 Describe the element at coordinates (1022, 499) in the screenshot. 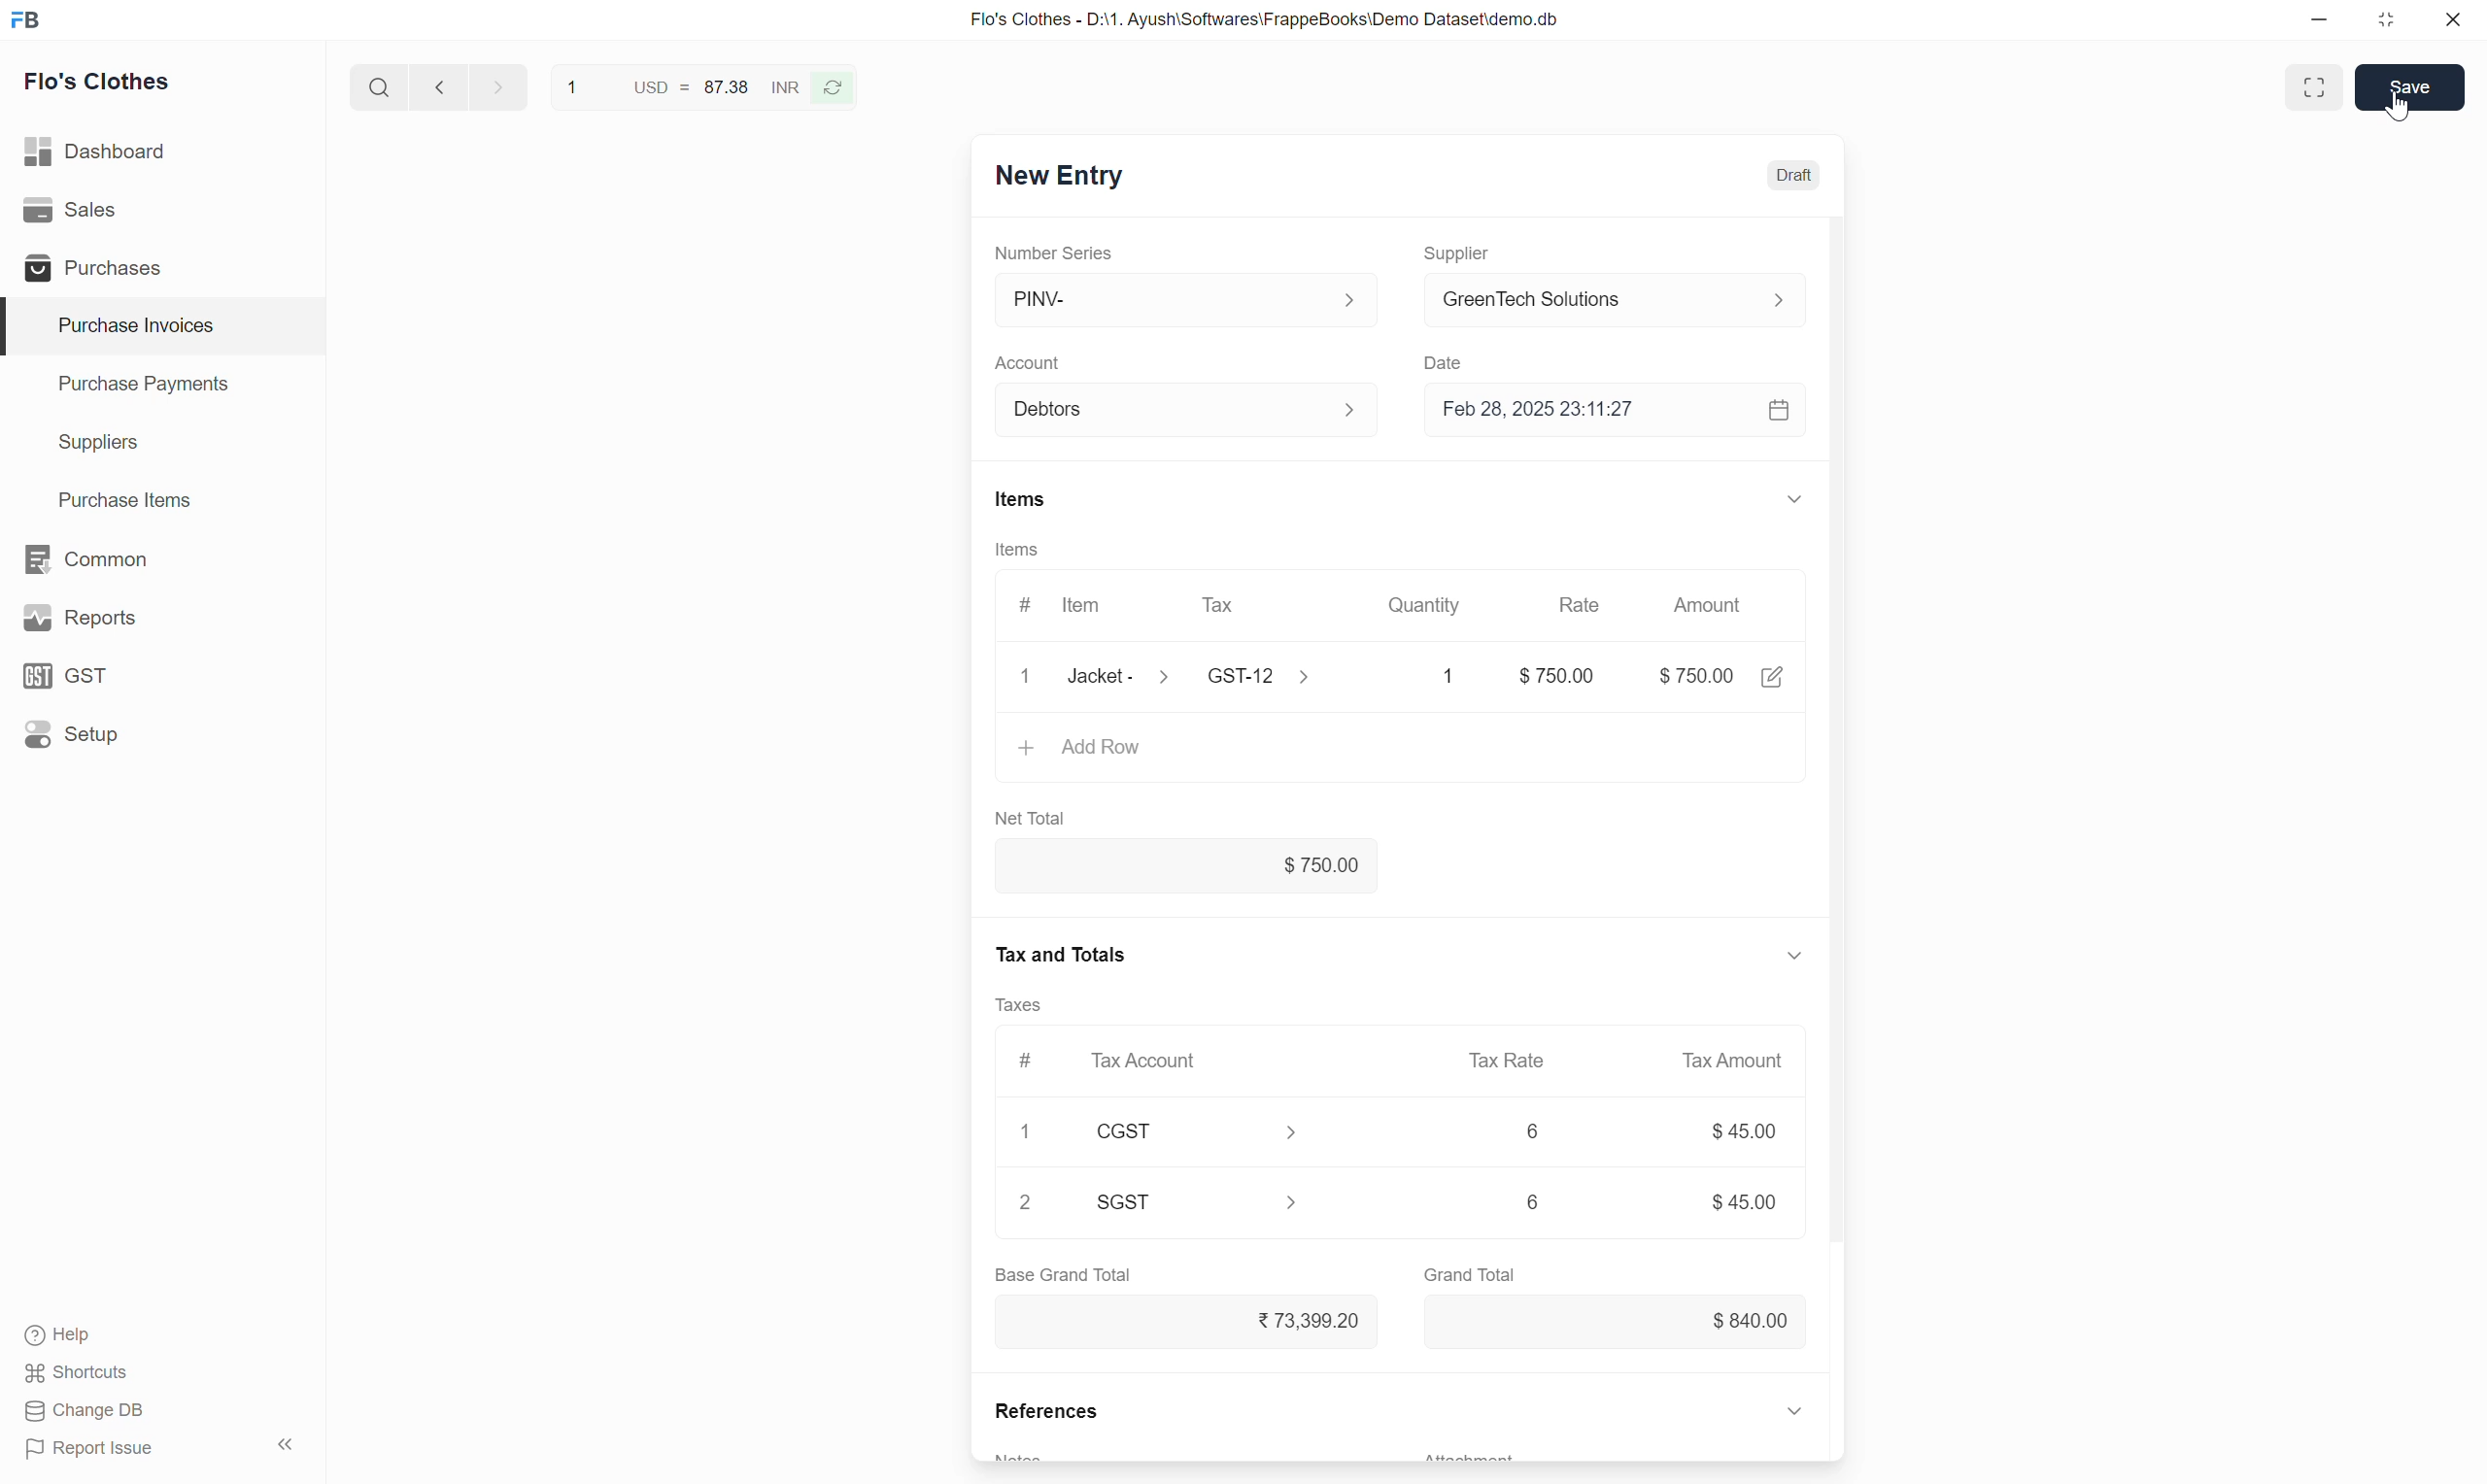

I see `Items` at that location.